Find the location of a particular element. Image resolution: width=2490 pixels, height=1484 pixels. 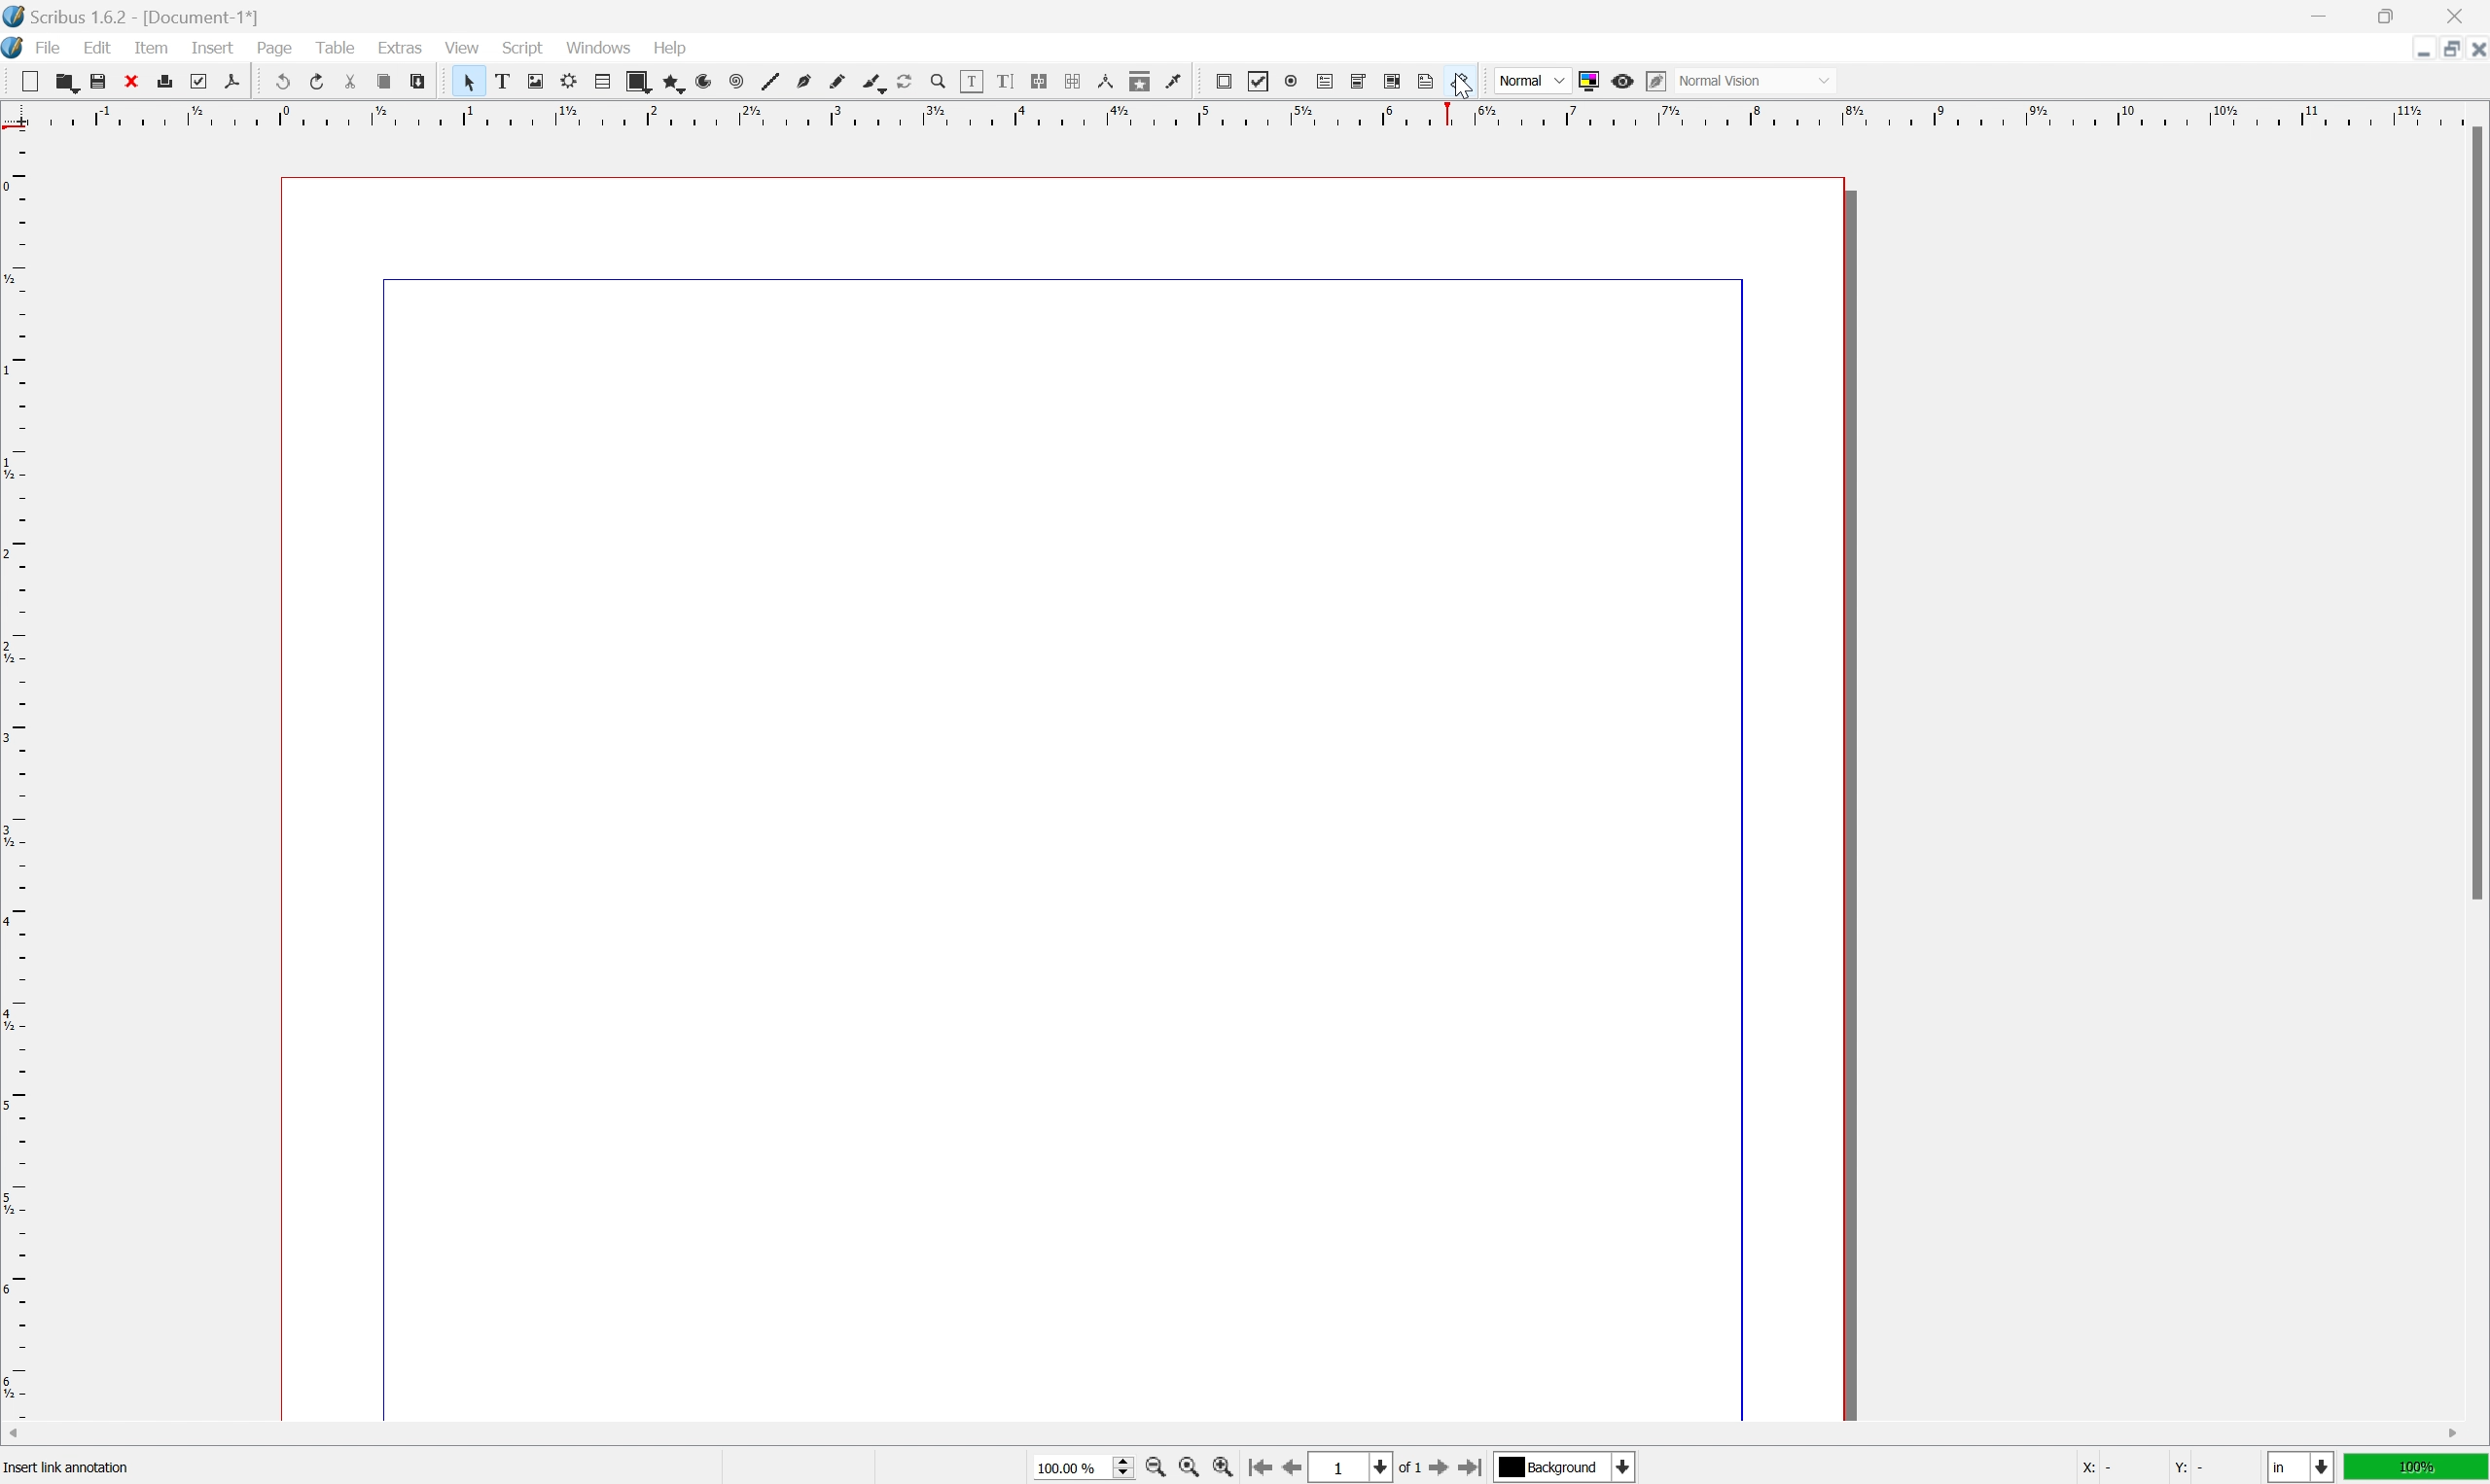

minimize is located at coordinates (2317, 14).